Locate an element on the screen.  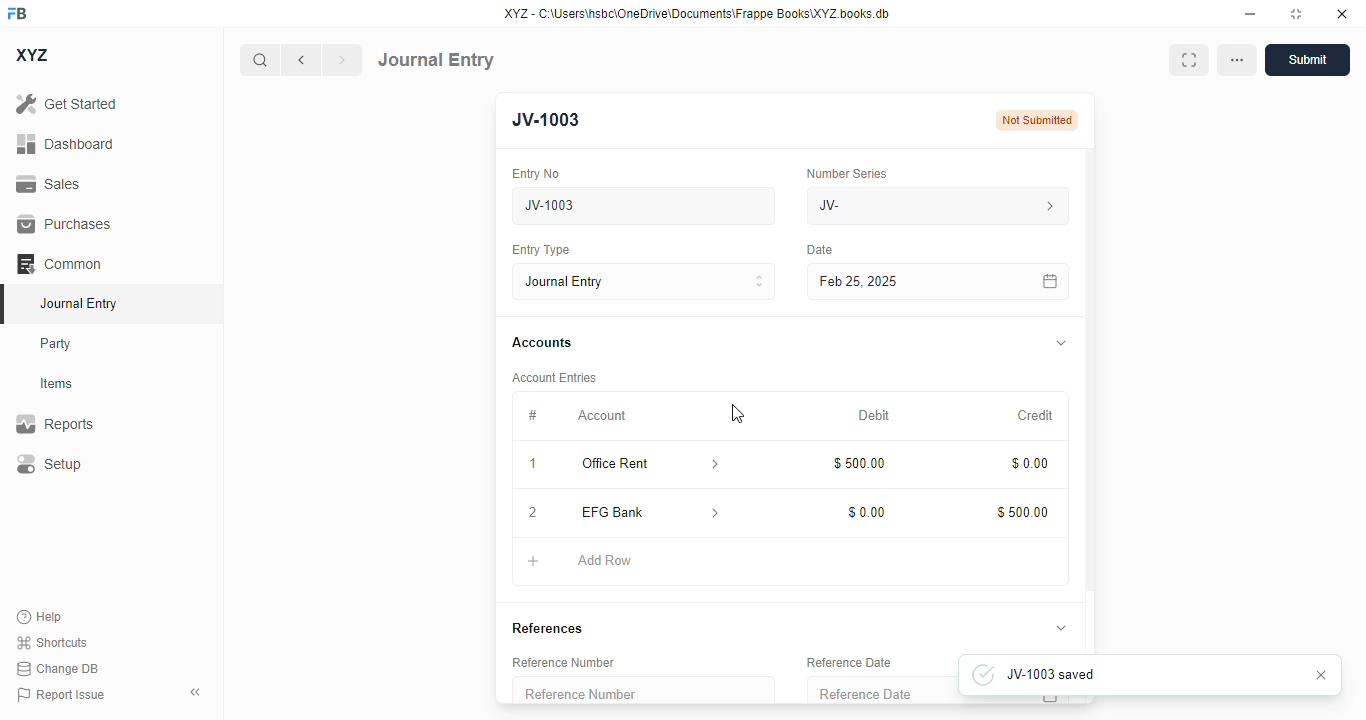
entry no is located at coordinates (536, 174).